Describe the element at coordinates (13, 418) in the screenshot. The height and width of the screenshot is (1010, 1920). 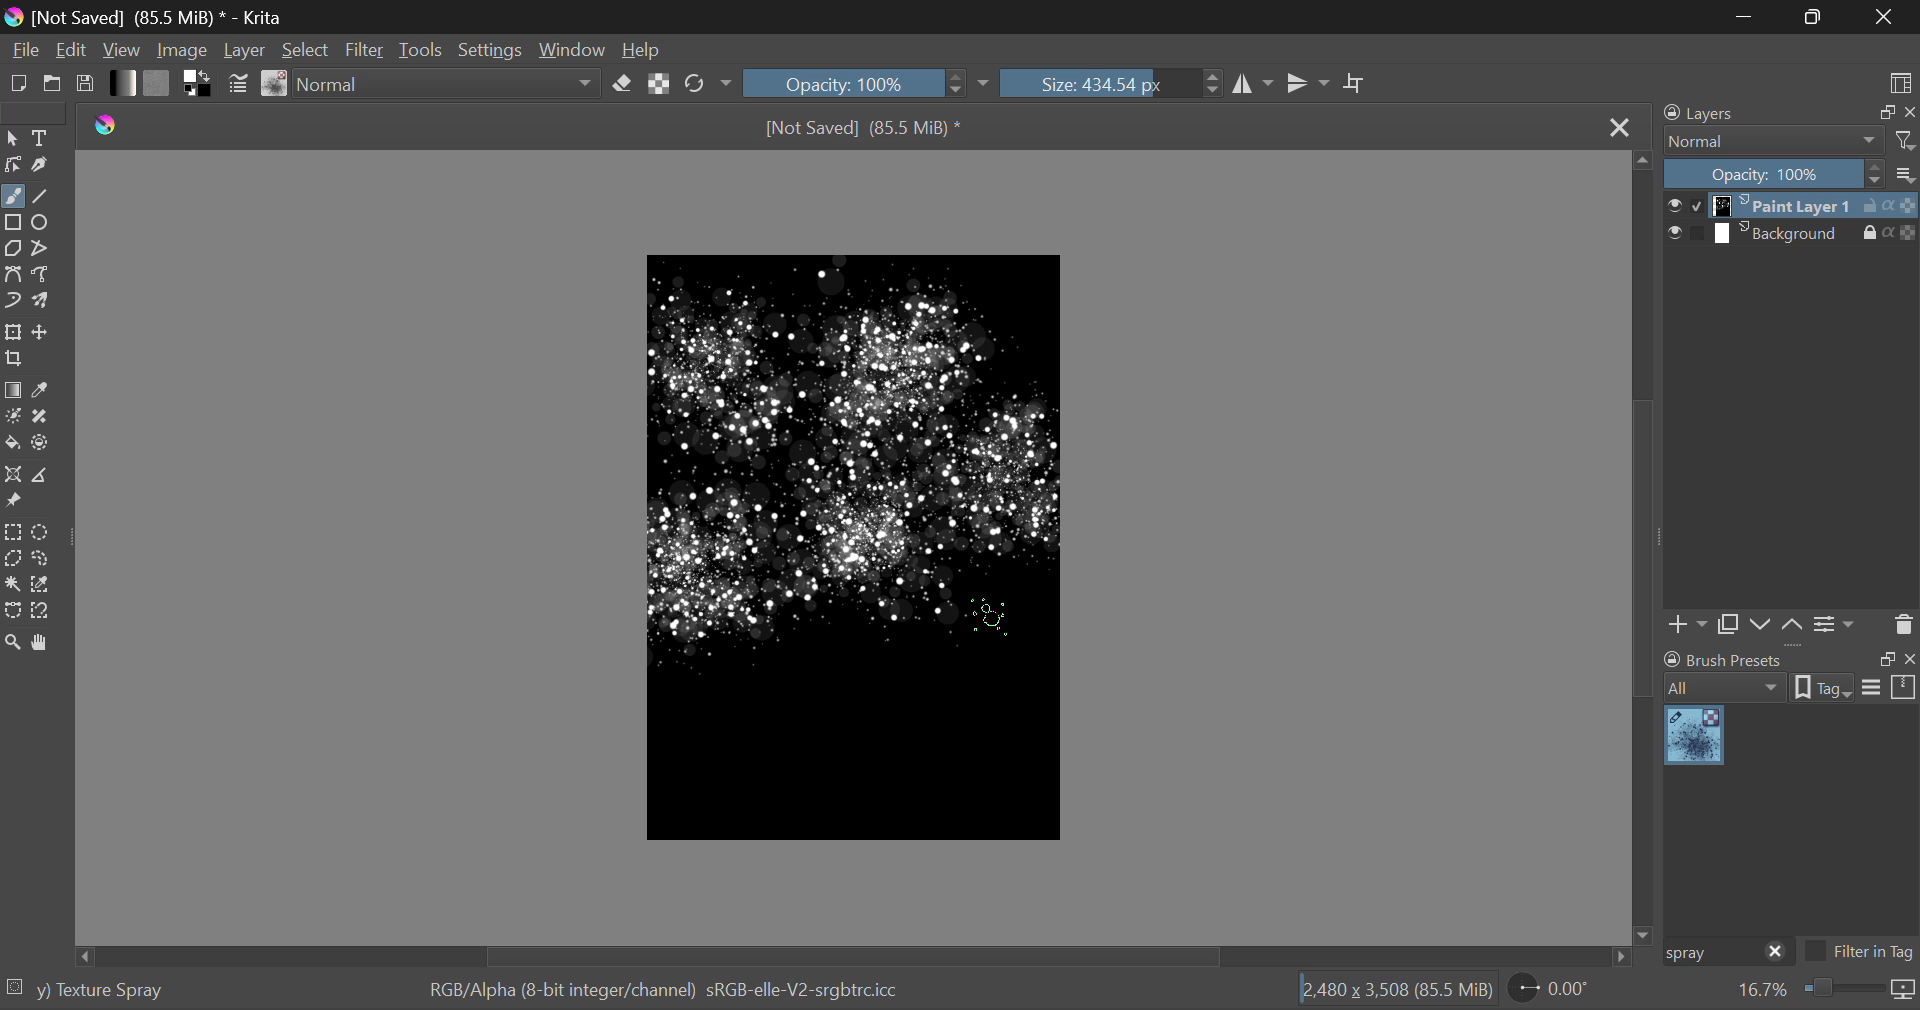
I see `Colorize Mask Tool` at that location.